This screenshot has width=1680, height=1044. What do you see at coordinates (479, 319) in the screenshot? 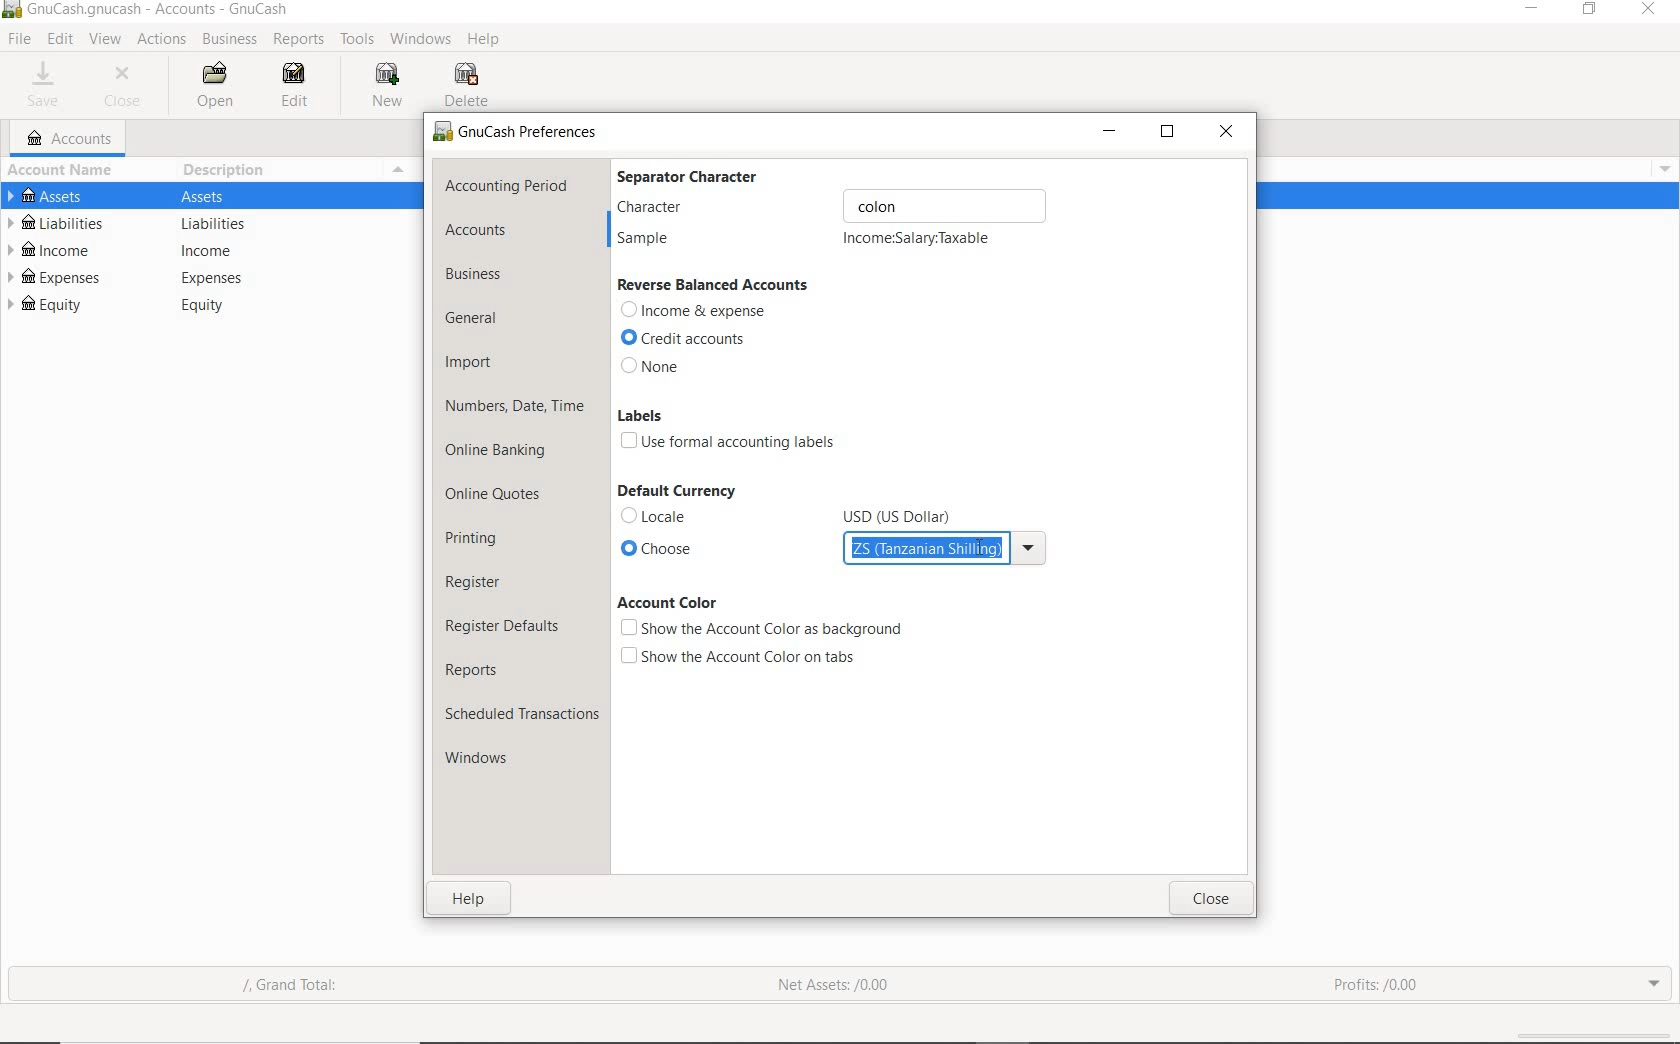
I see `general` at bounding box center [479, 319].